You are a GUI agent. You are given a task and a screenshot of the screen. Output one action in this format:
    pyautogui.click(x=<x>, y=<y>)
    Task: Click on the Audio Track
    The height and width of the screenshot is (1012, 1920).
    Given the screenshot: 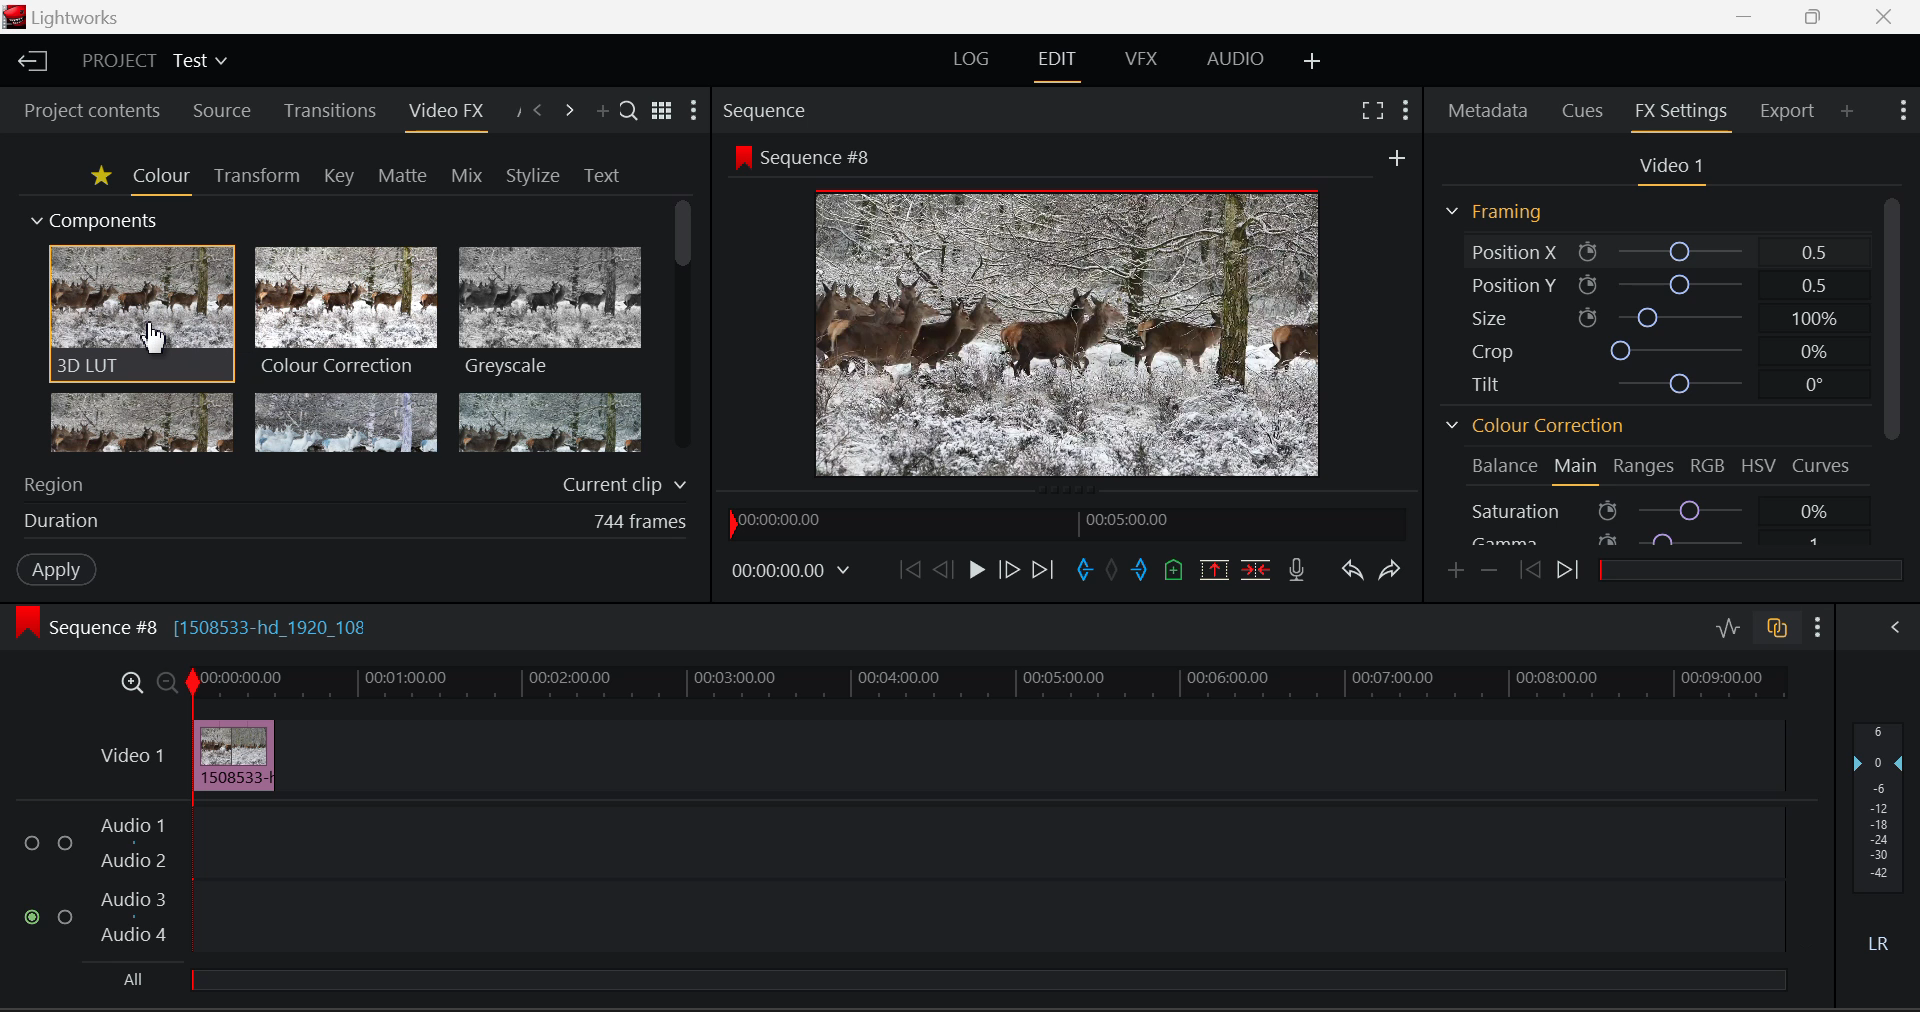 What is the action you would take?
    pyautogui.click(x=989, y=839)
    